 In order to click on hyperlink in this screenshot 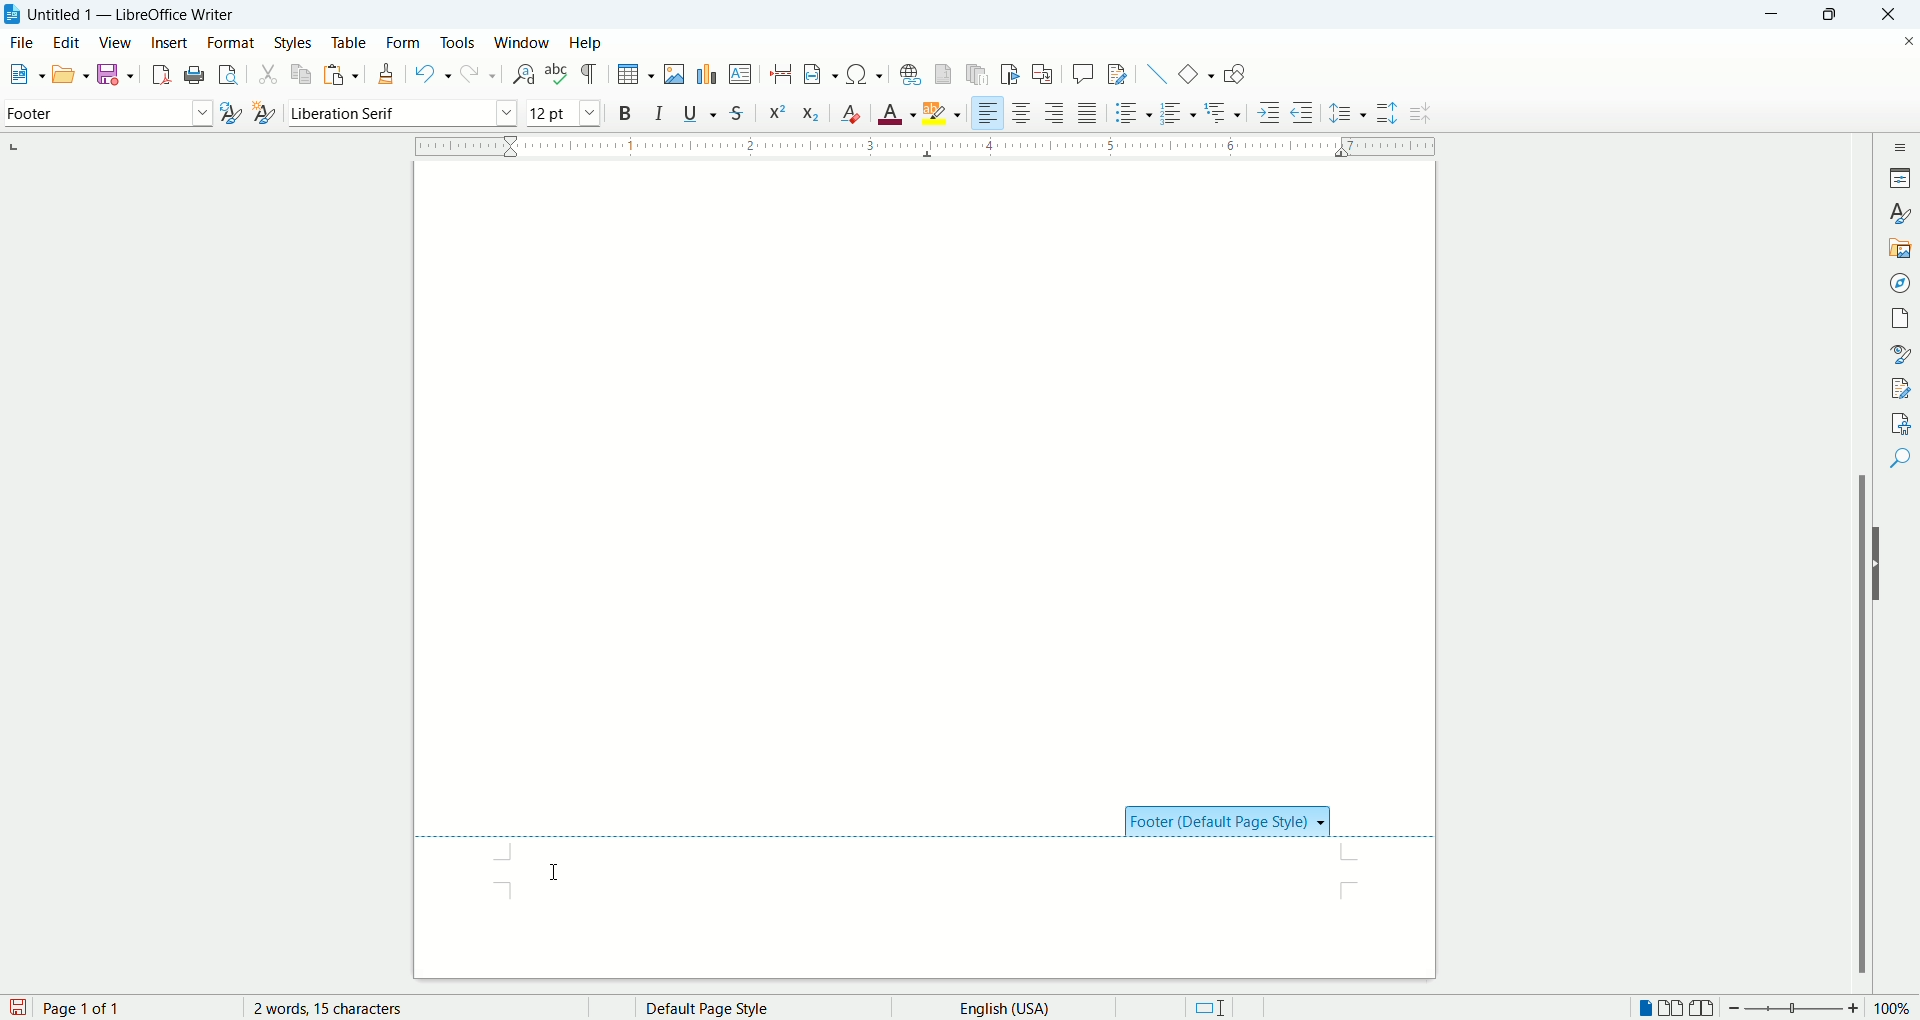, I will do `click(910, 74)`.